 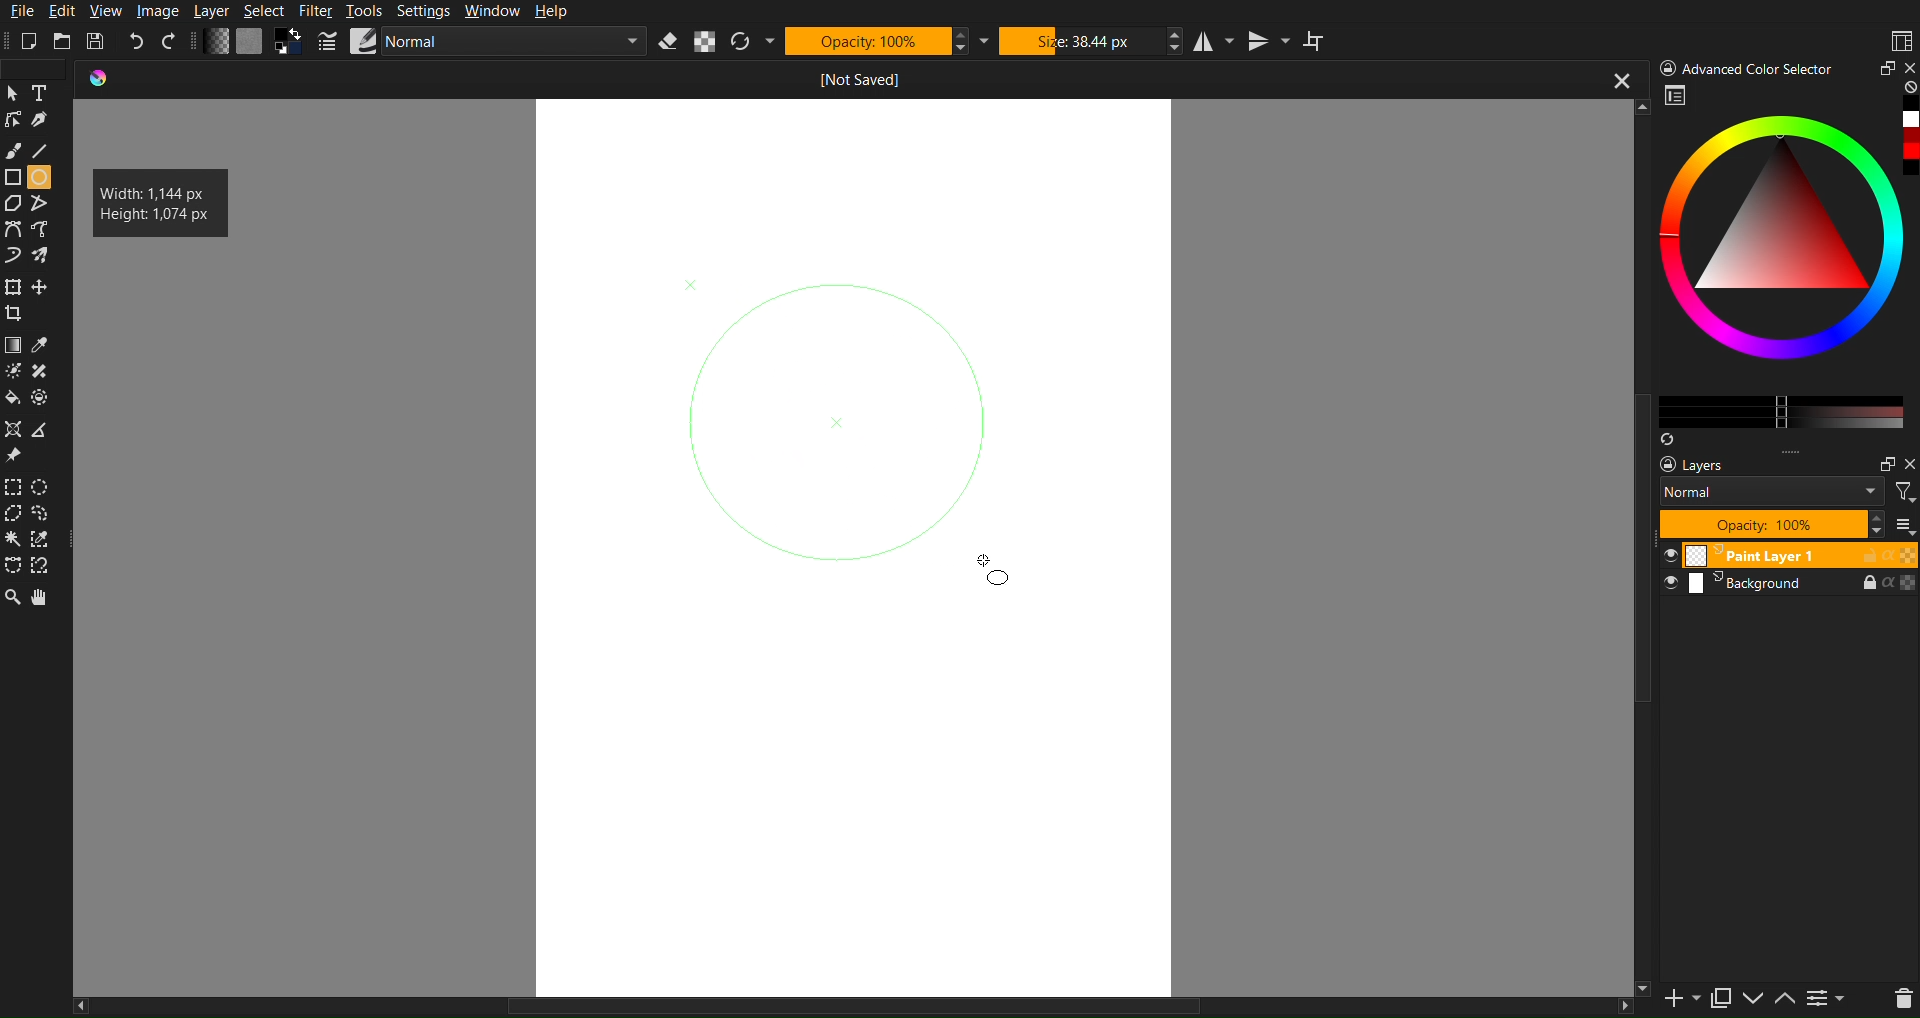 What do you see at coordinates (13, 485) in the screenshot?
I see `Selection Tools` at bounding box center [13, 485].